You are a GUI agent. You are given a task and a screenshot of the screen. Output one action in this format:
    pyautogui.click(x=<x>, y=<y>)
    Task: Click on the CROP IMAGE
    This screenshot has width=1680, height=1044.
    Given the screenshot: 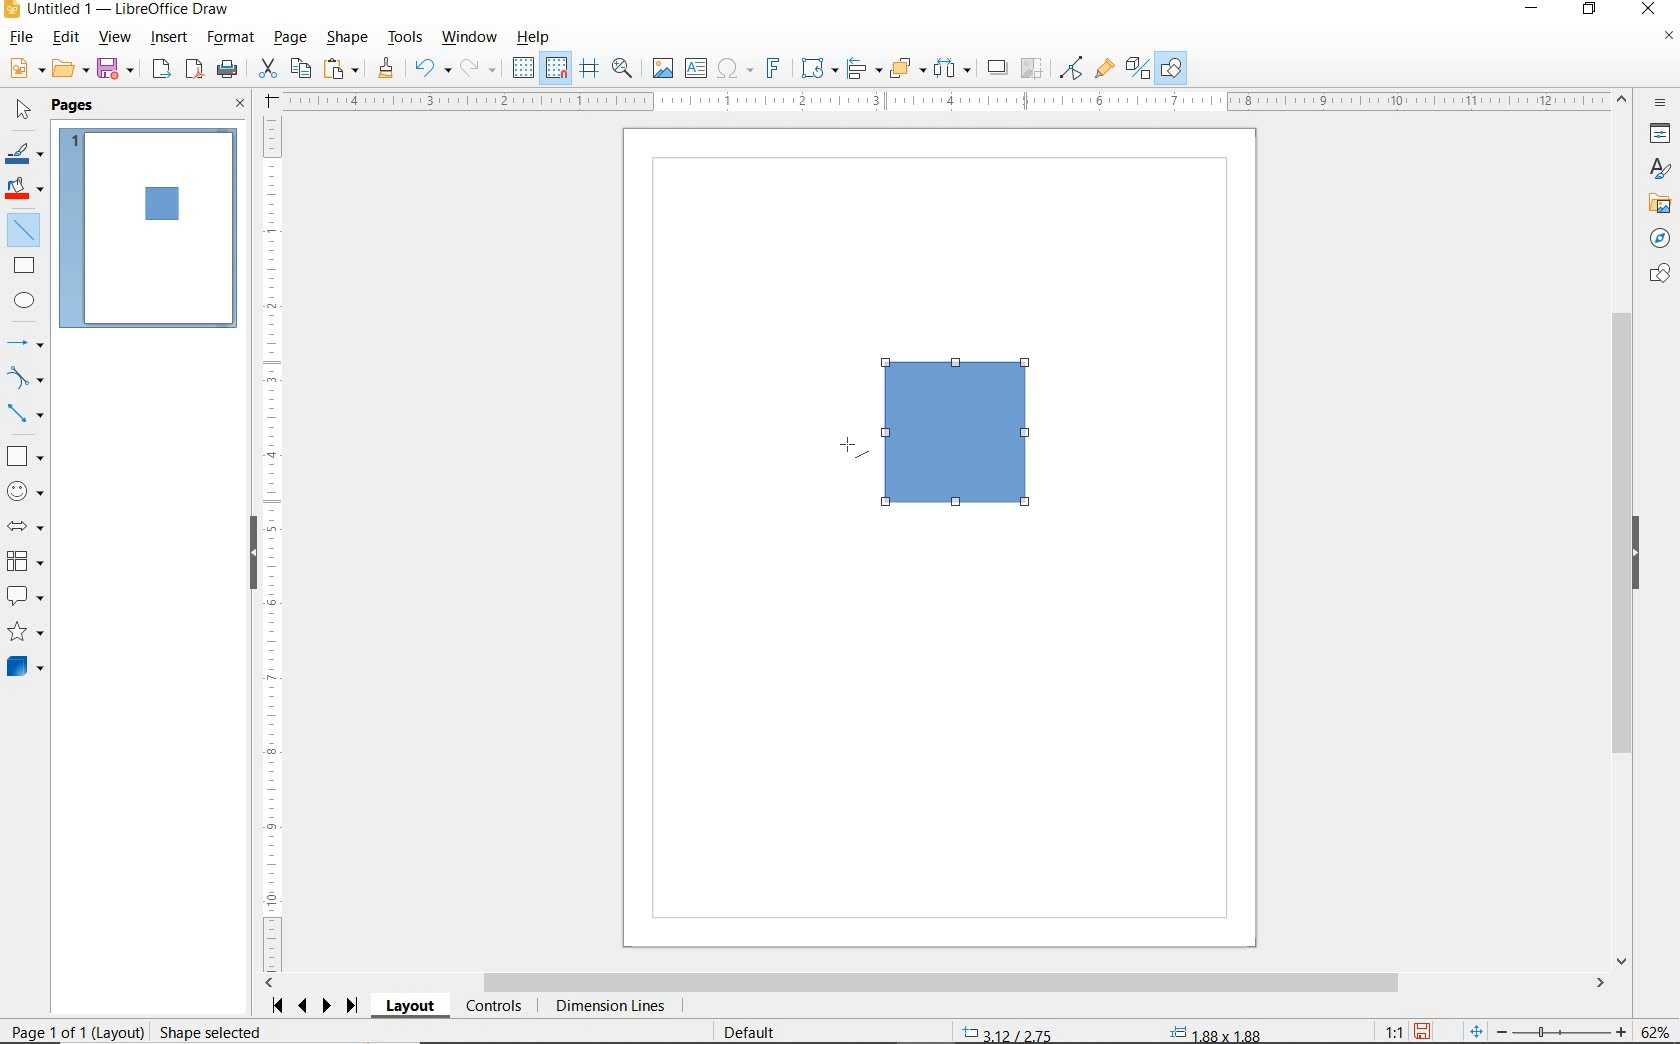 What is the action you would take?
    pyautogui.click(x=1033, y=69)
    